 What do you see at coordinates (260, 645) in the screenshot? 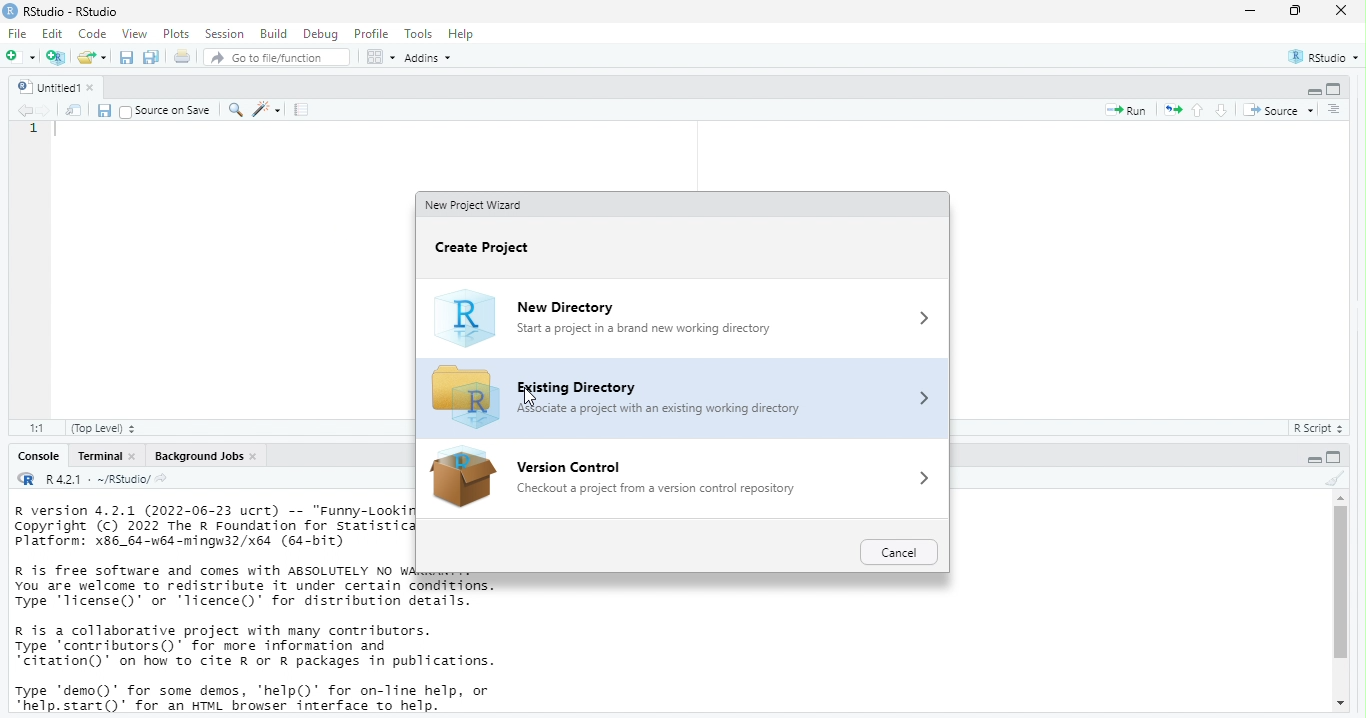
I see `information about contributors` at bounding box center [260, 645].